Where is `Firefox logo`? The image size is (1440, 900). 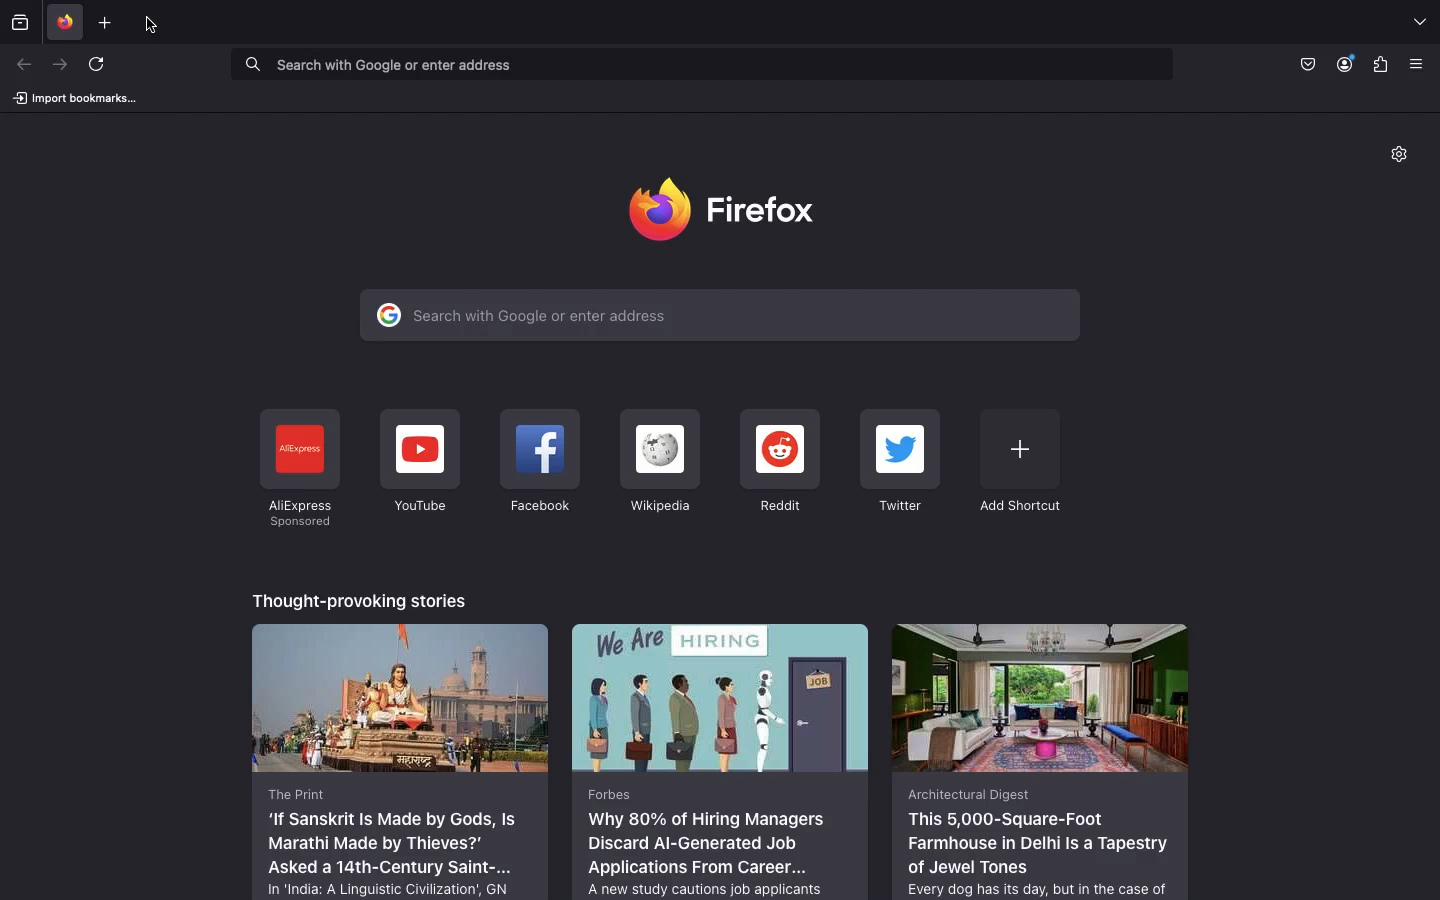
Firefox logo is located at coordinates (730, 208).